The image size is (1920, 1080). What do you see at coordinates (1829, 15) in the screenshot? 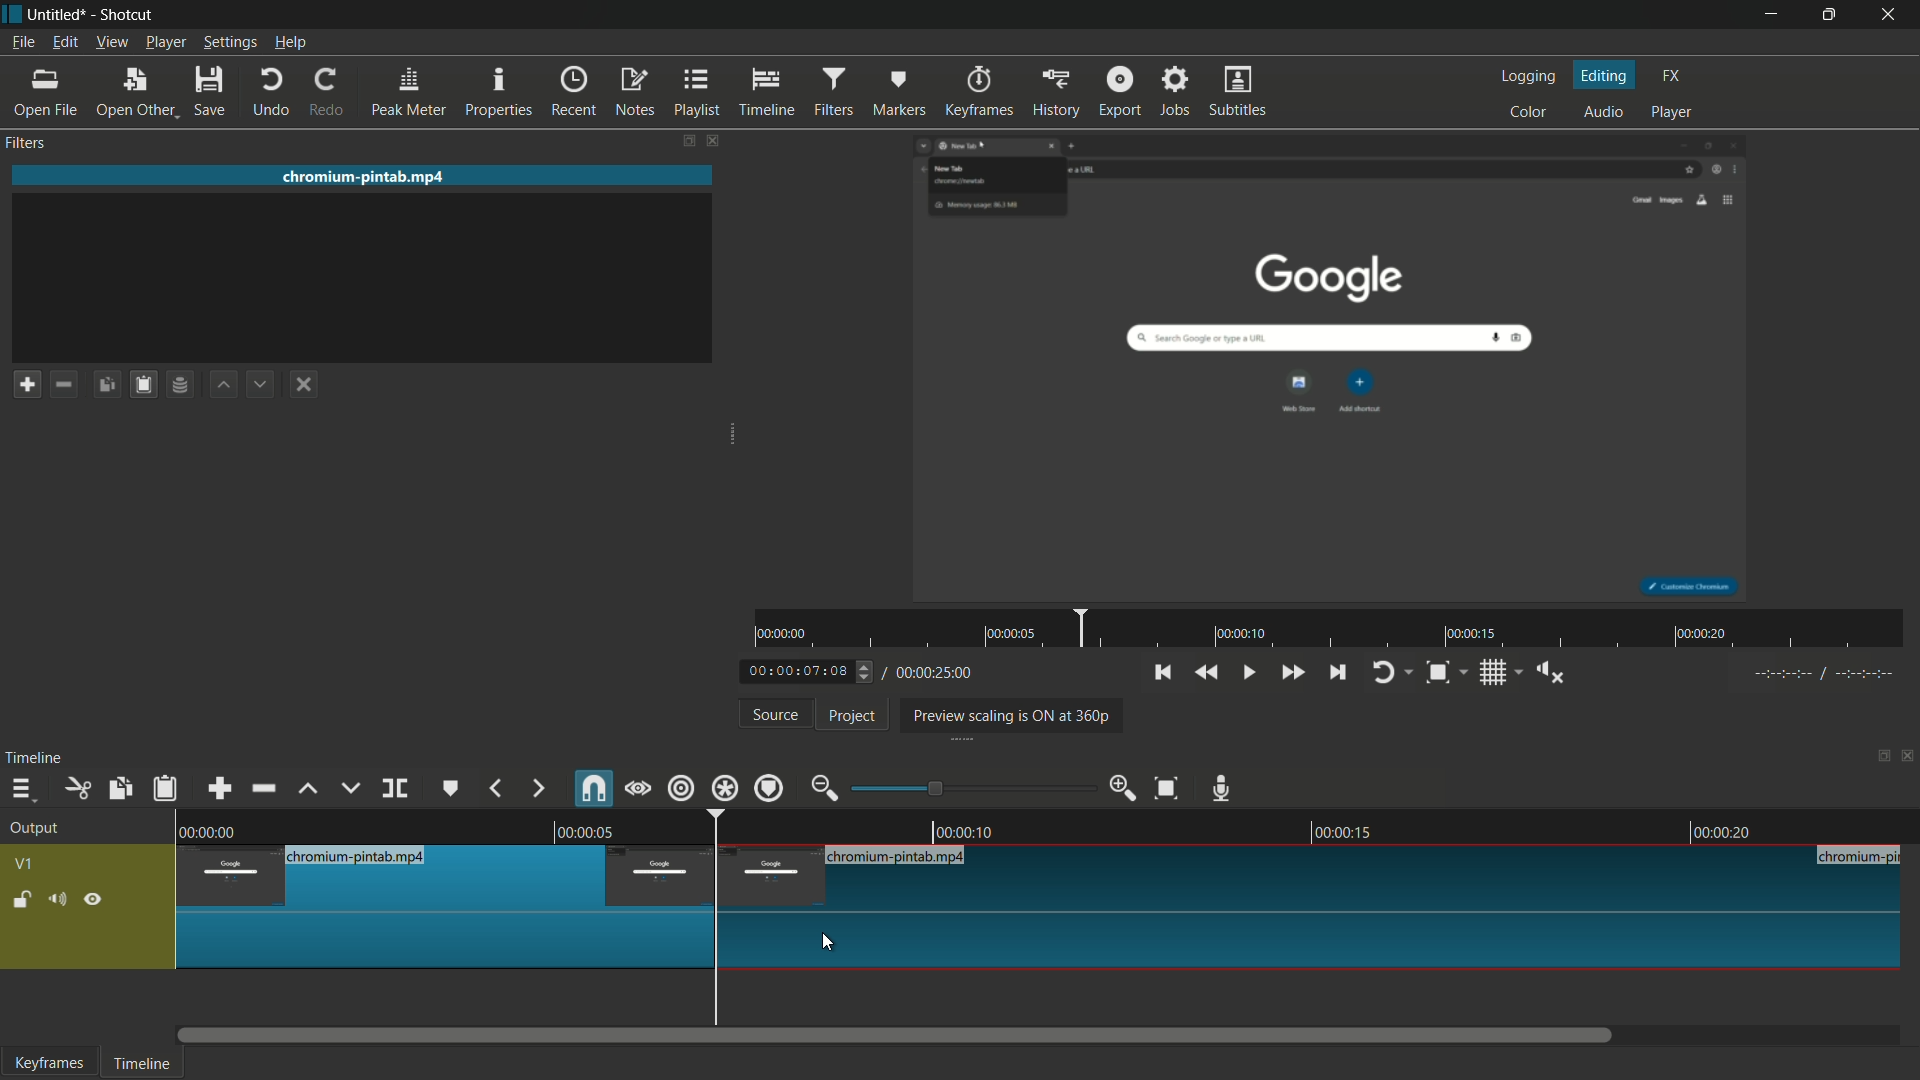
I see `maximize` at bounding box center [1829, 15].